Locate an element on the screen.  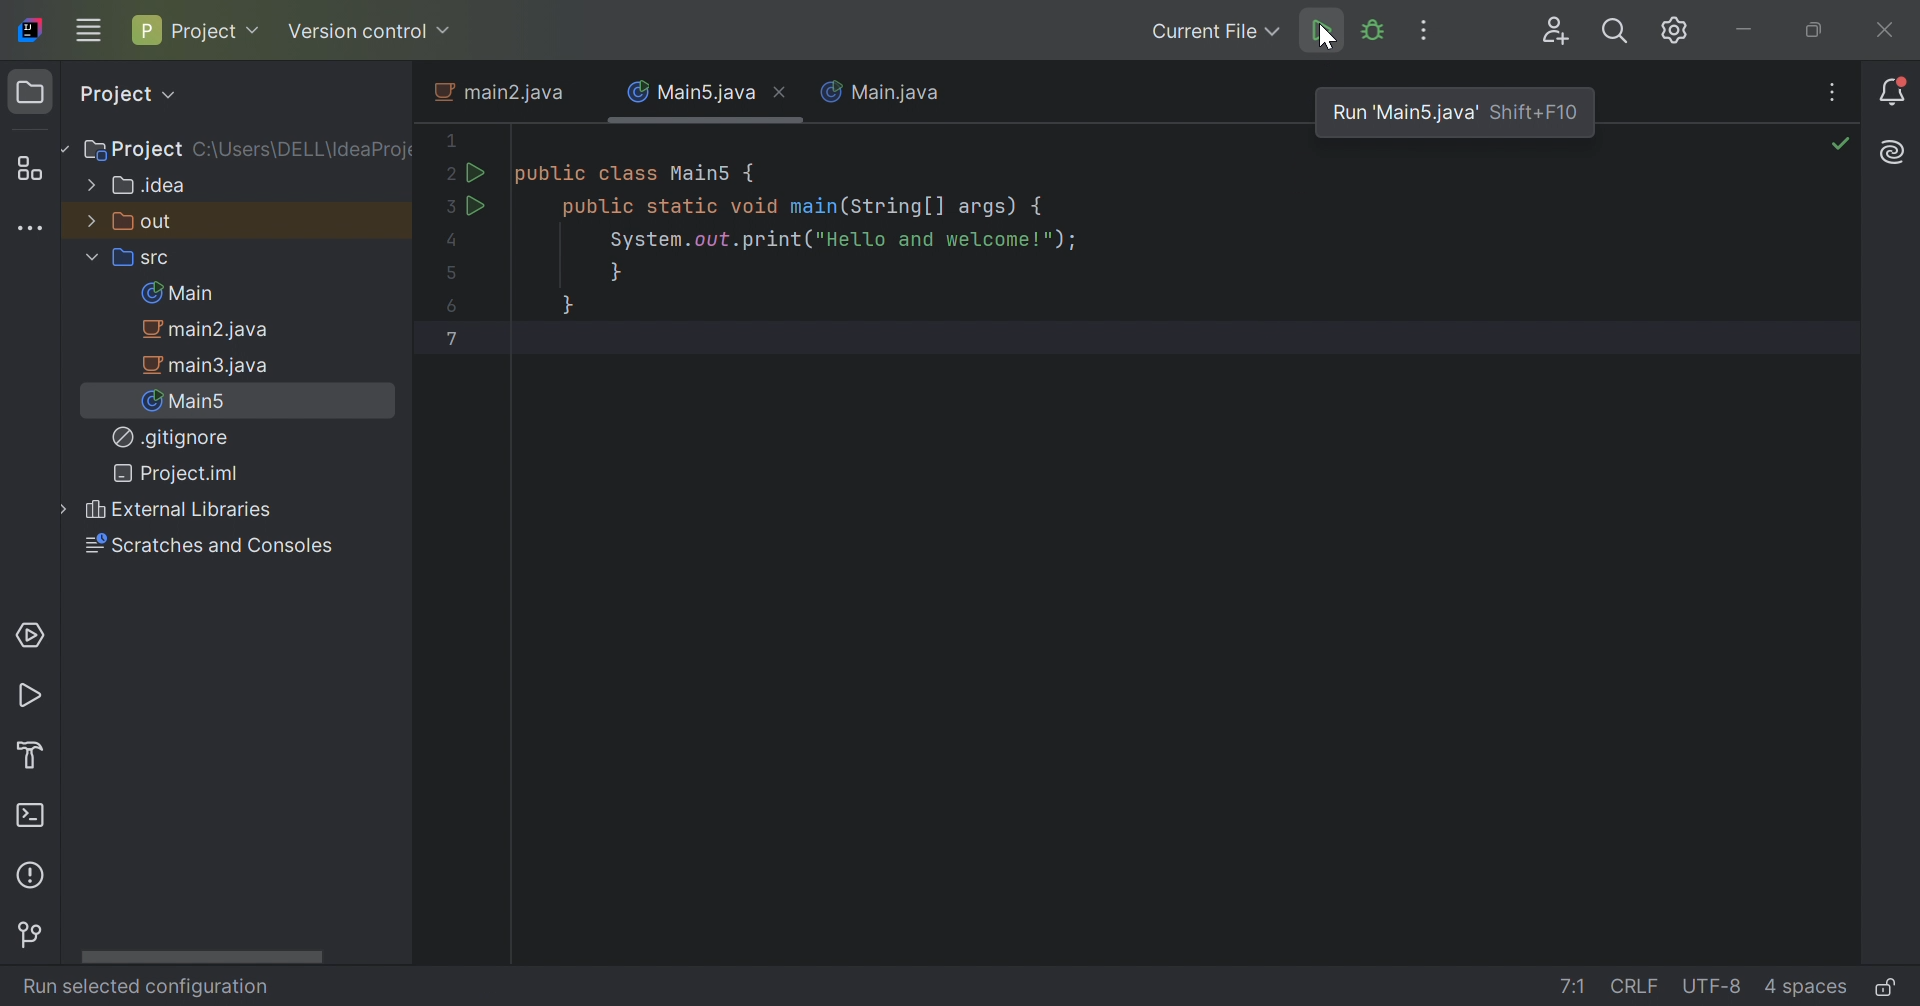
Project is located at coordinates (196, 29).